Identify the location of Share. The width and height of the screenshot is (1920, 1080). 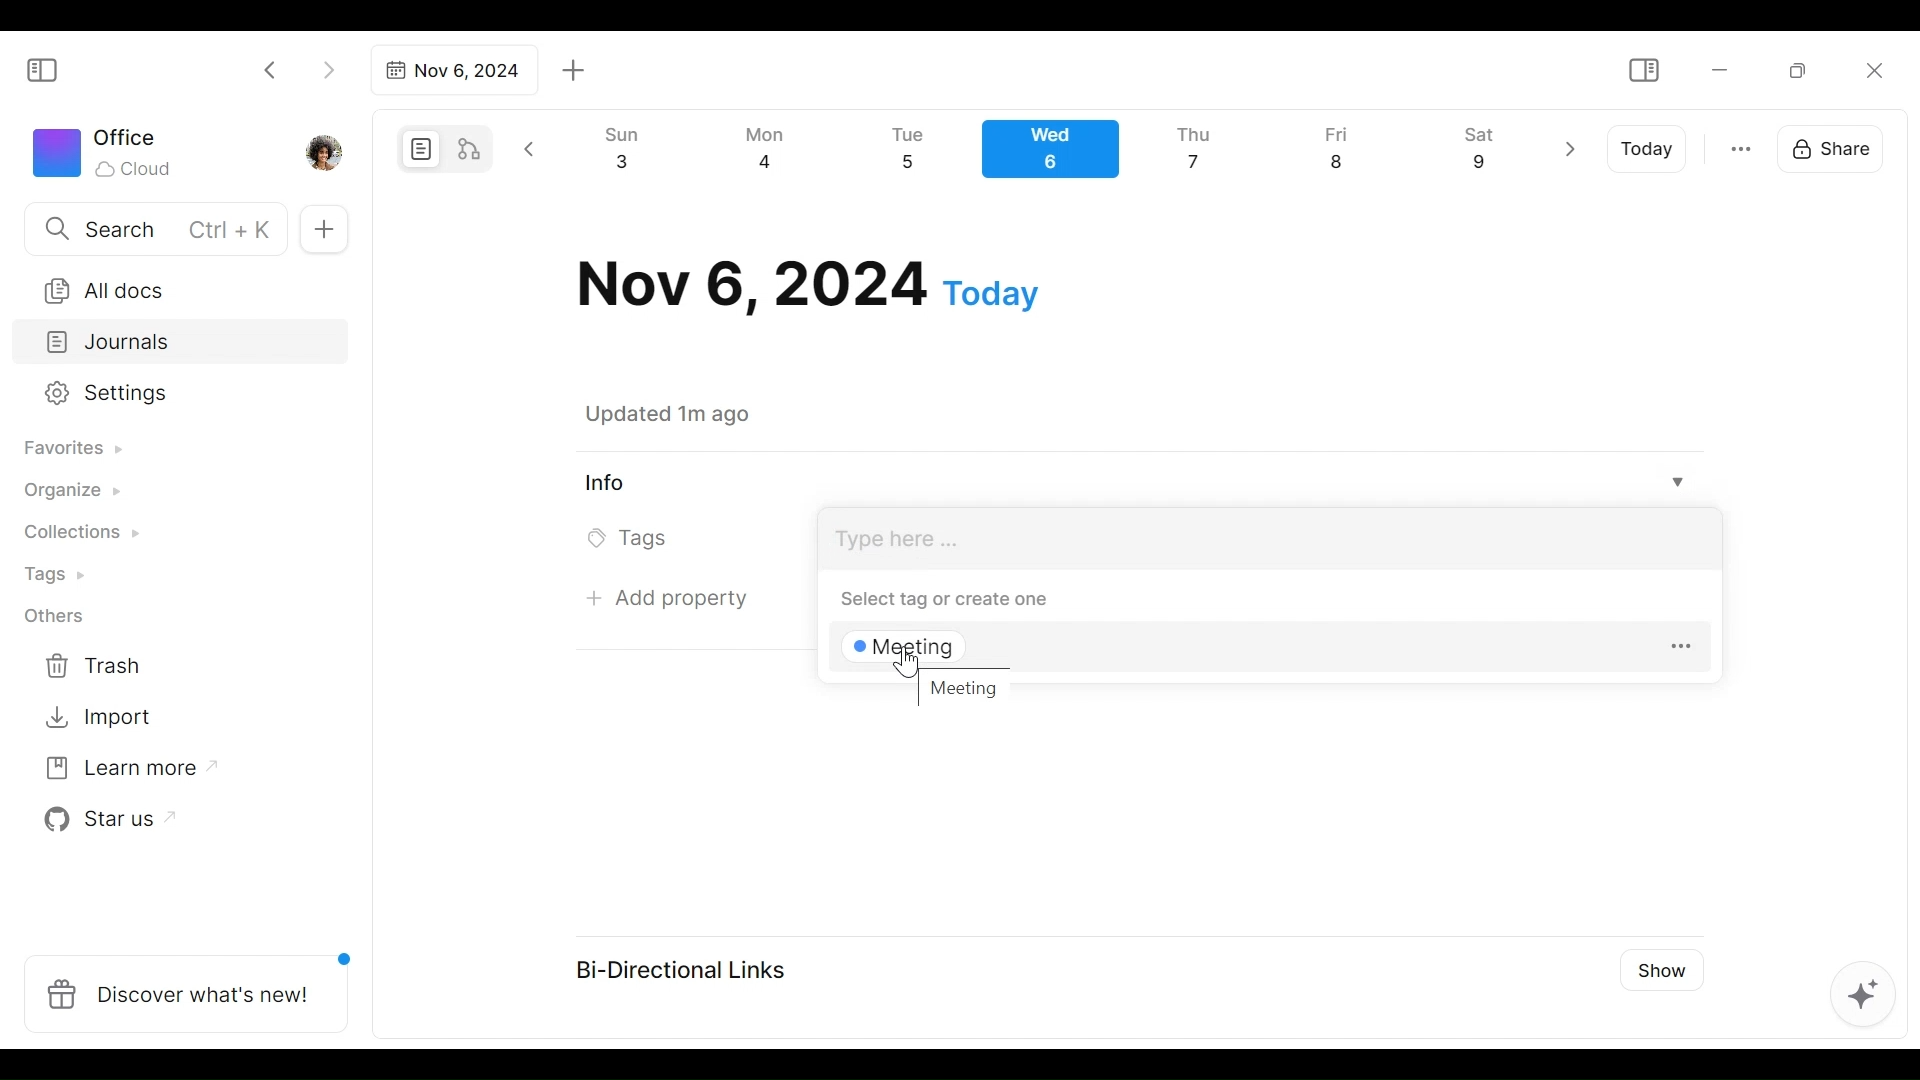
(1837, 146).